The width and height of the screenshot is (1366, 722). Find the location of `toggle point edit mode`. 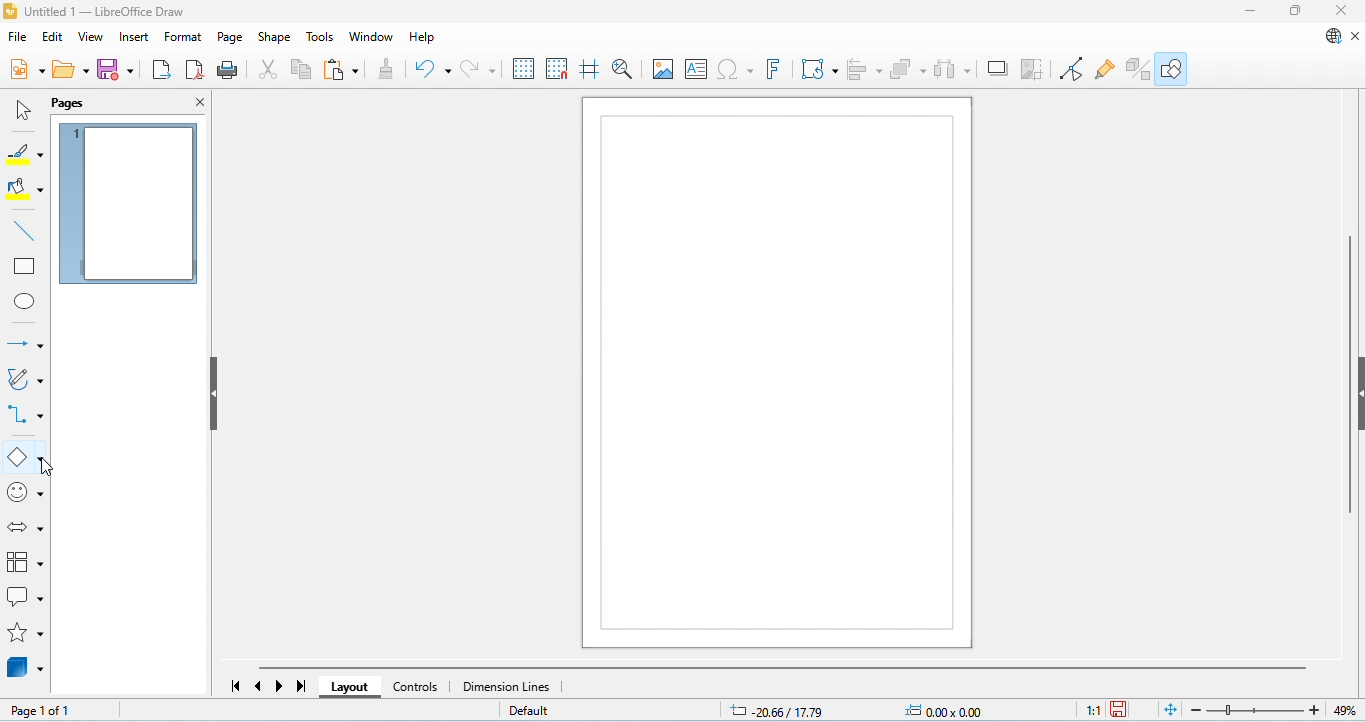

toggle point edit mode is located at coordinates (1071, 70).